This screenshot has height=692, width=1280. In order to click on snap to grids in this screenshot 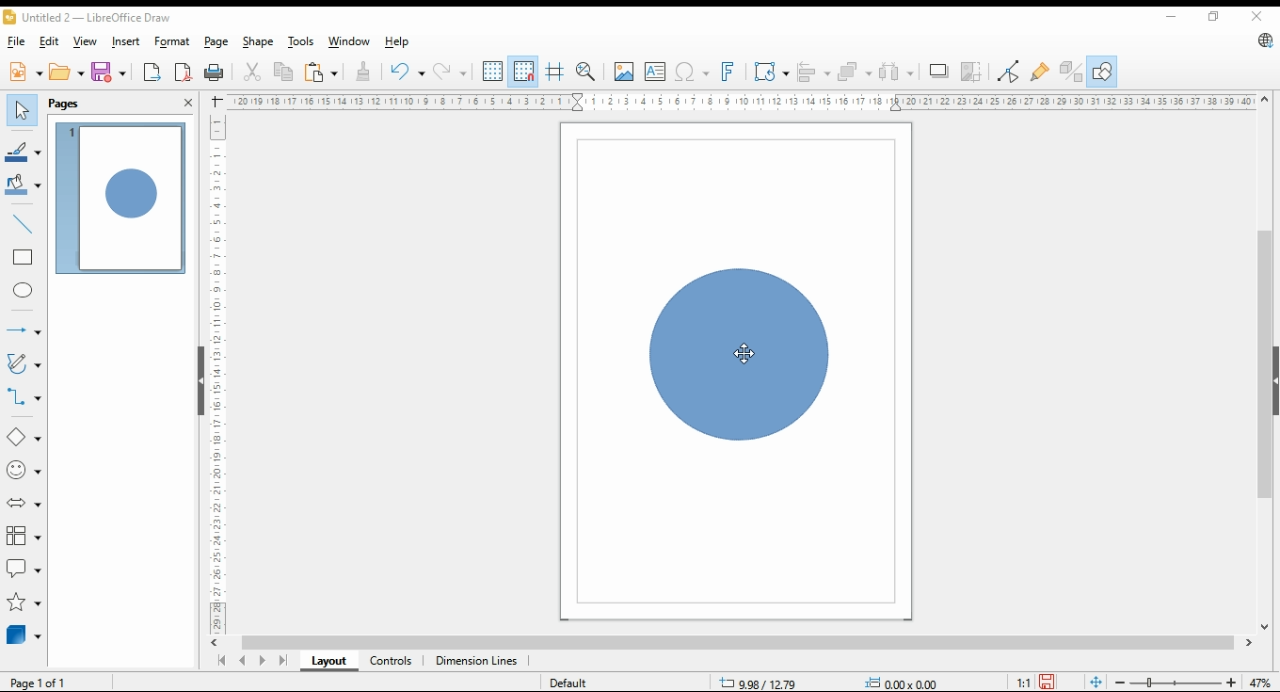, I will do `click(524, 72)`.